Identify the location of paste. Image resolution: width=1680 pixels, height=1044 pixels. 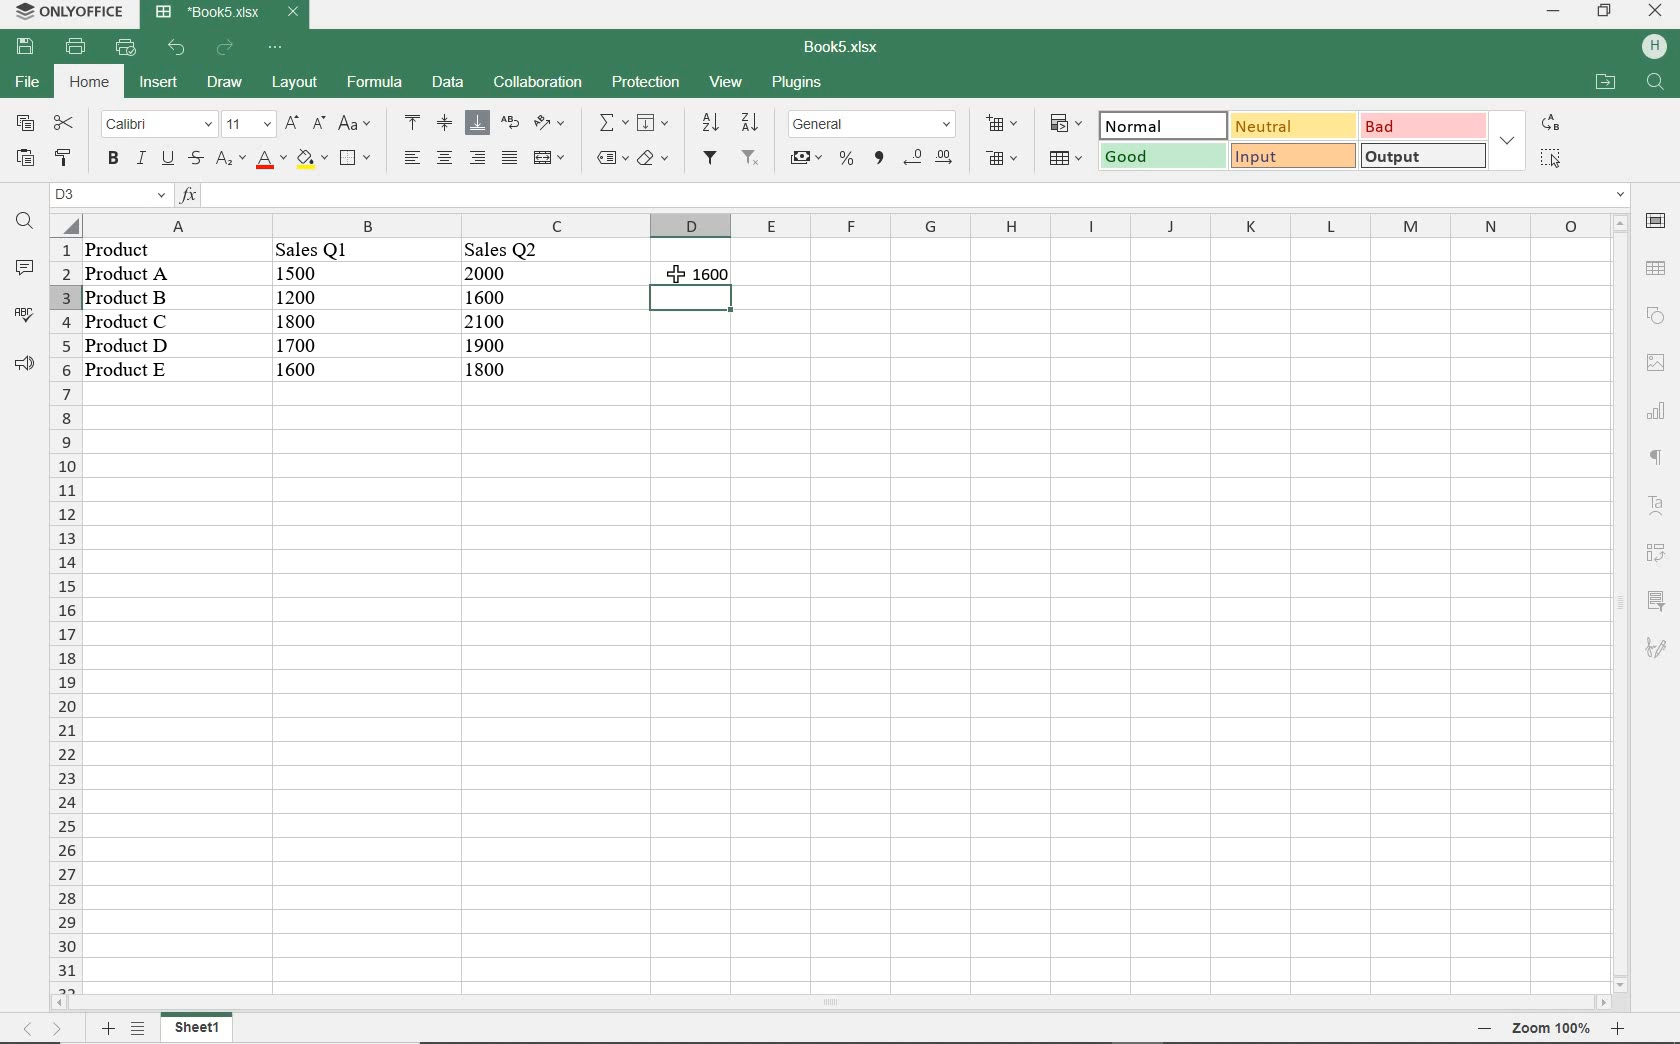
(25, 157).